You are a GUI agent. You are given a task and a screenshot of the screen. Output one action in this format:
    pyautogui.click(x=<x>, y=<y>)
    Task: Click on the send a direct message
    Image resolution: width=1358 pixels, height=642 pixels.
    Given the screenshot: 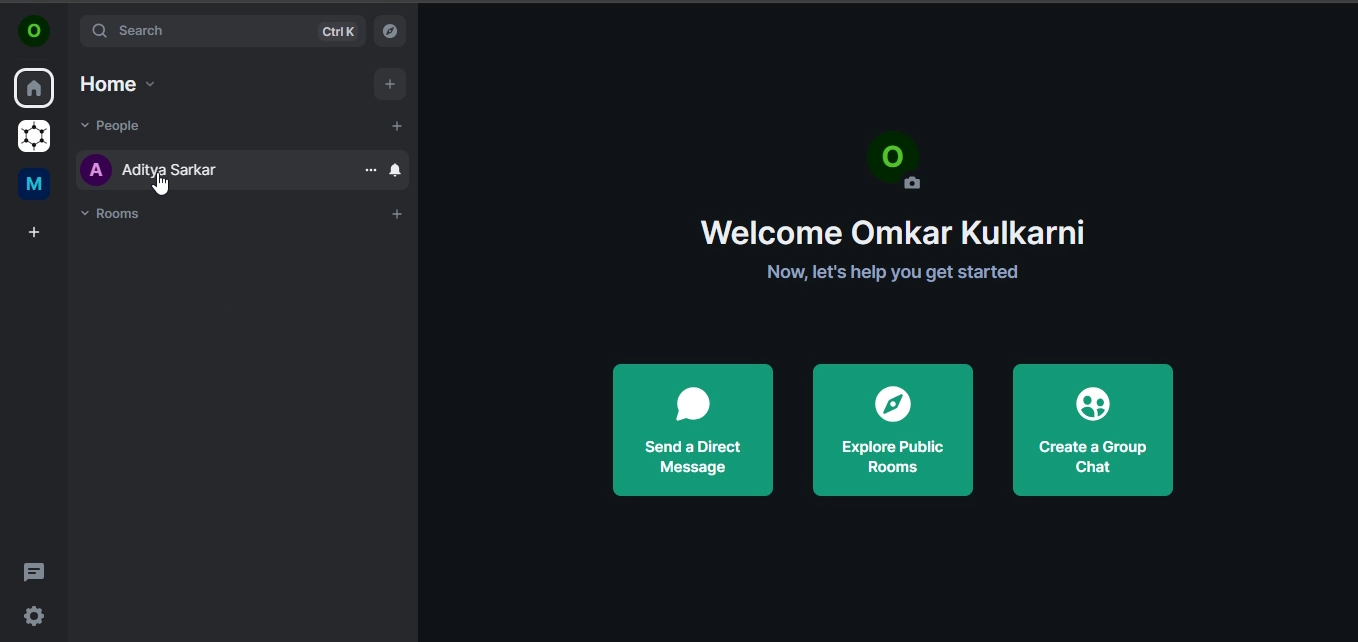 What is the action you would take?
    pyautogui.click(x=694, y=431)
    